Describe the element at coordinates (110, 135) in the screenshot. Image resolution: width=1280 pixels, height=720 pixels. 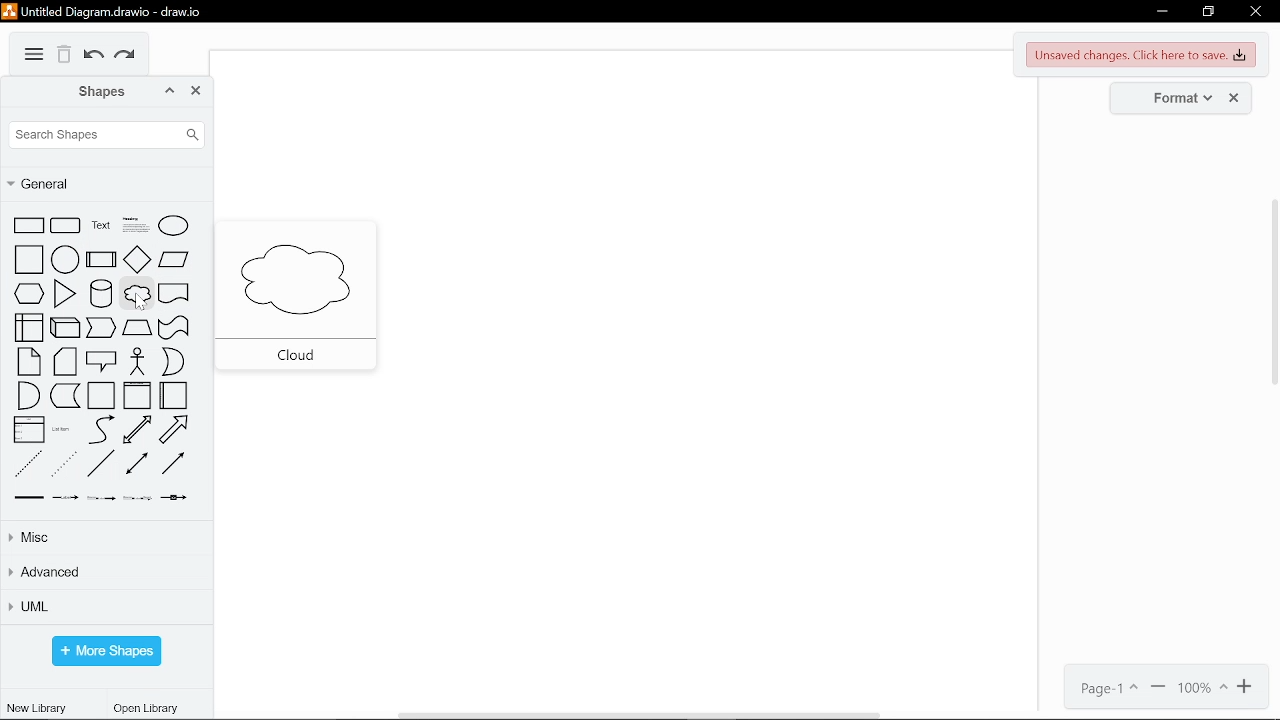
I see `search shapes` at that location.